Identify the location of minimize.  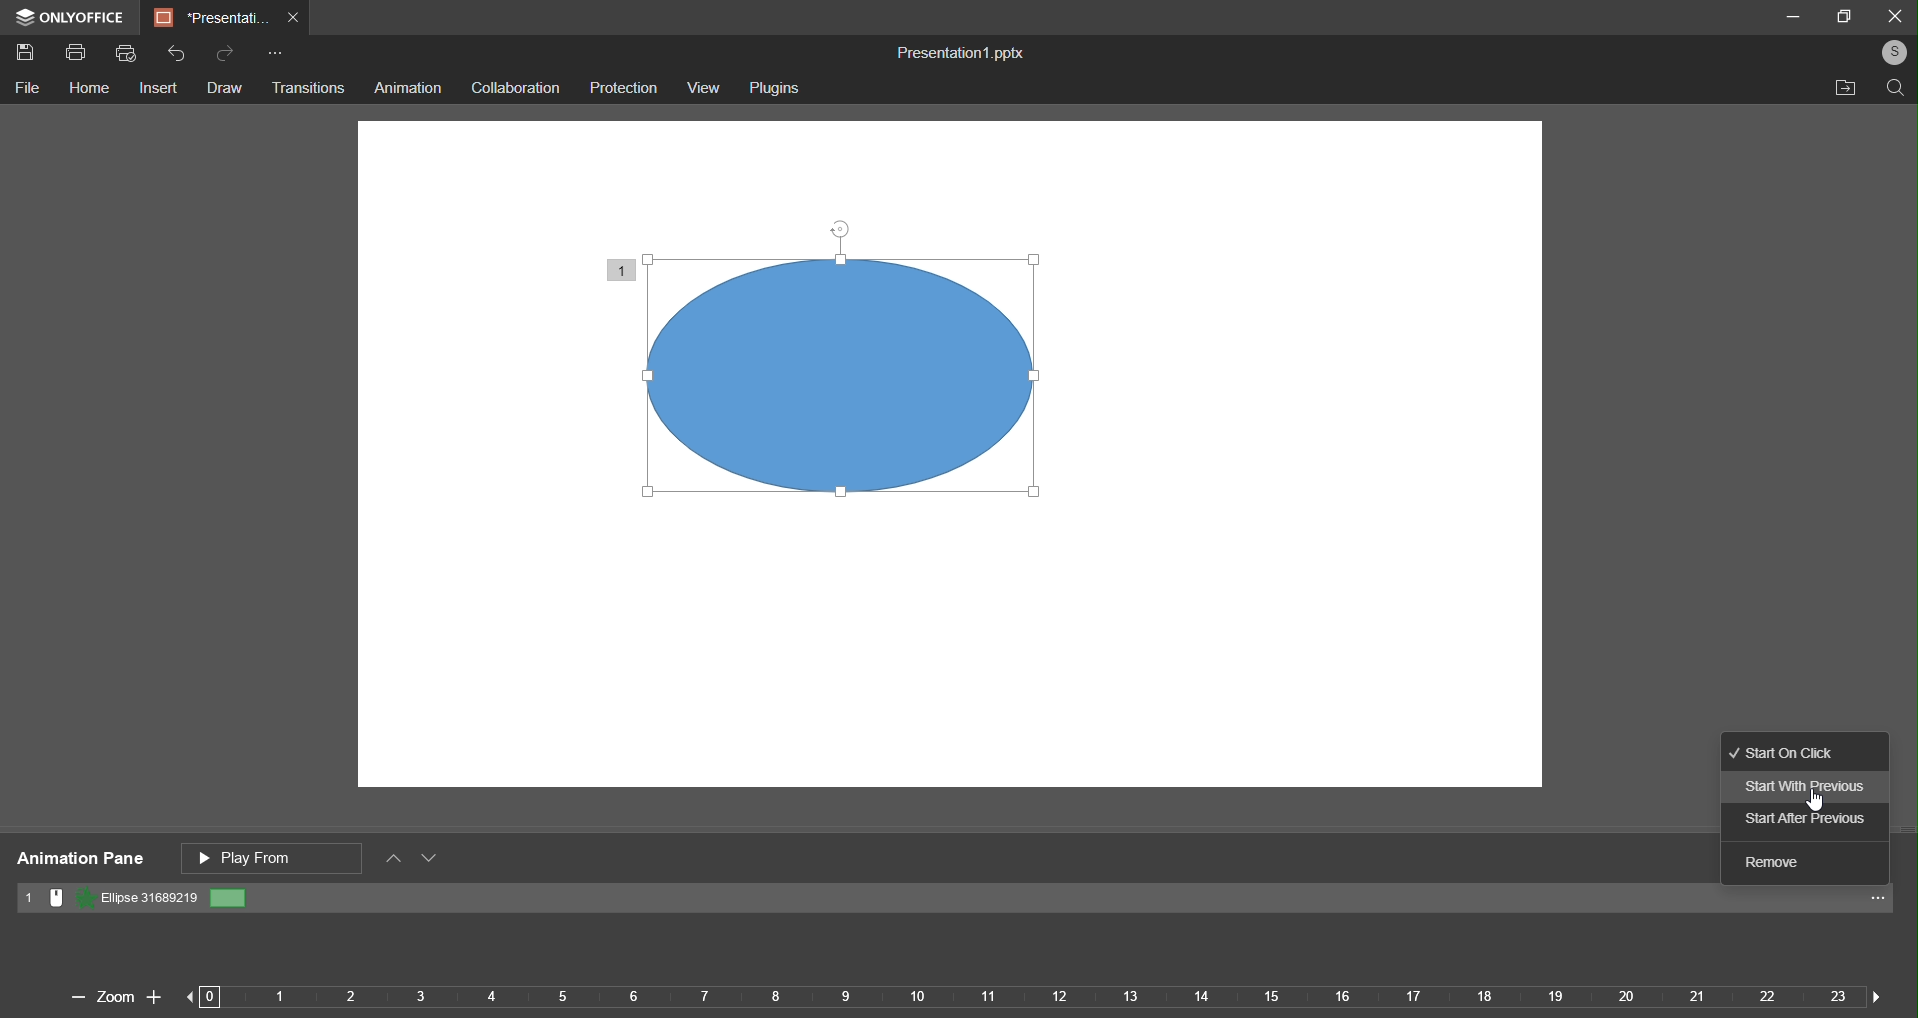
(1793, 15).